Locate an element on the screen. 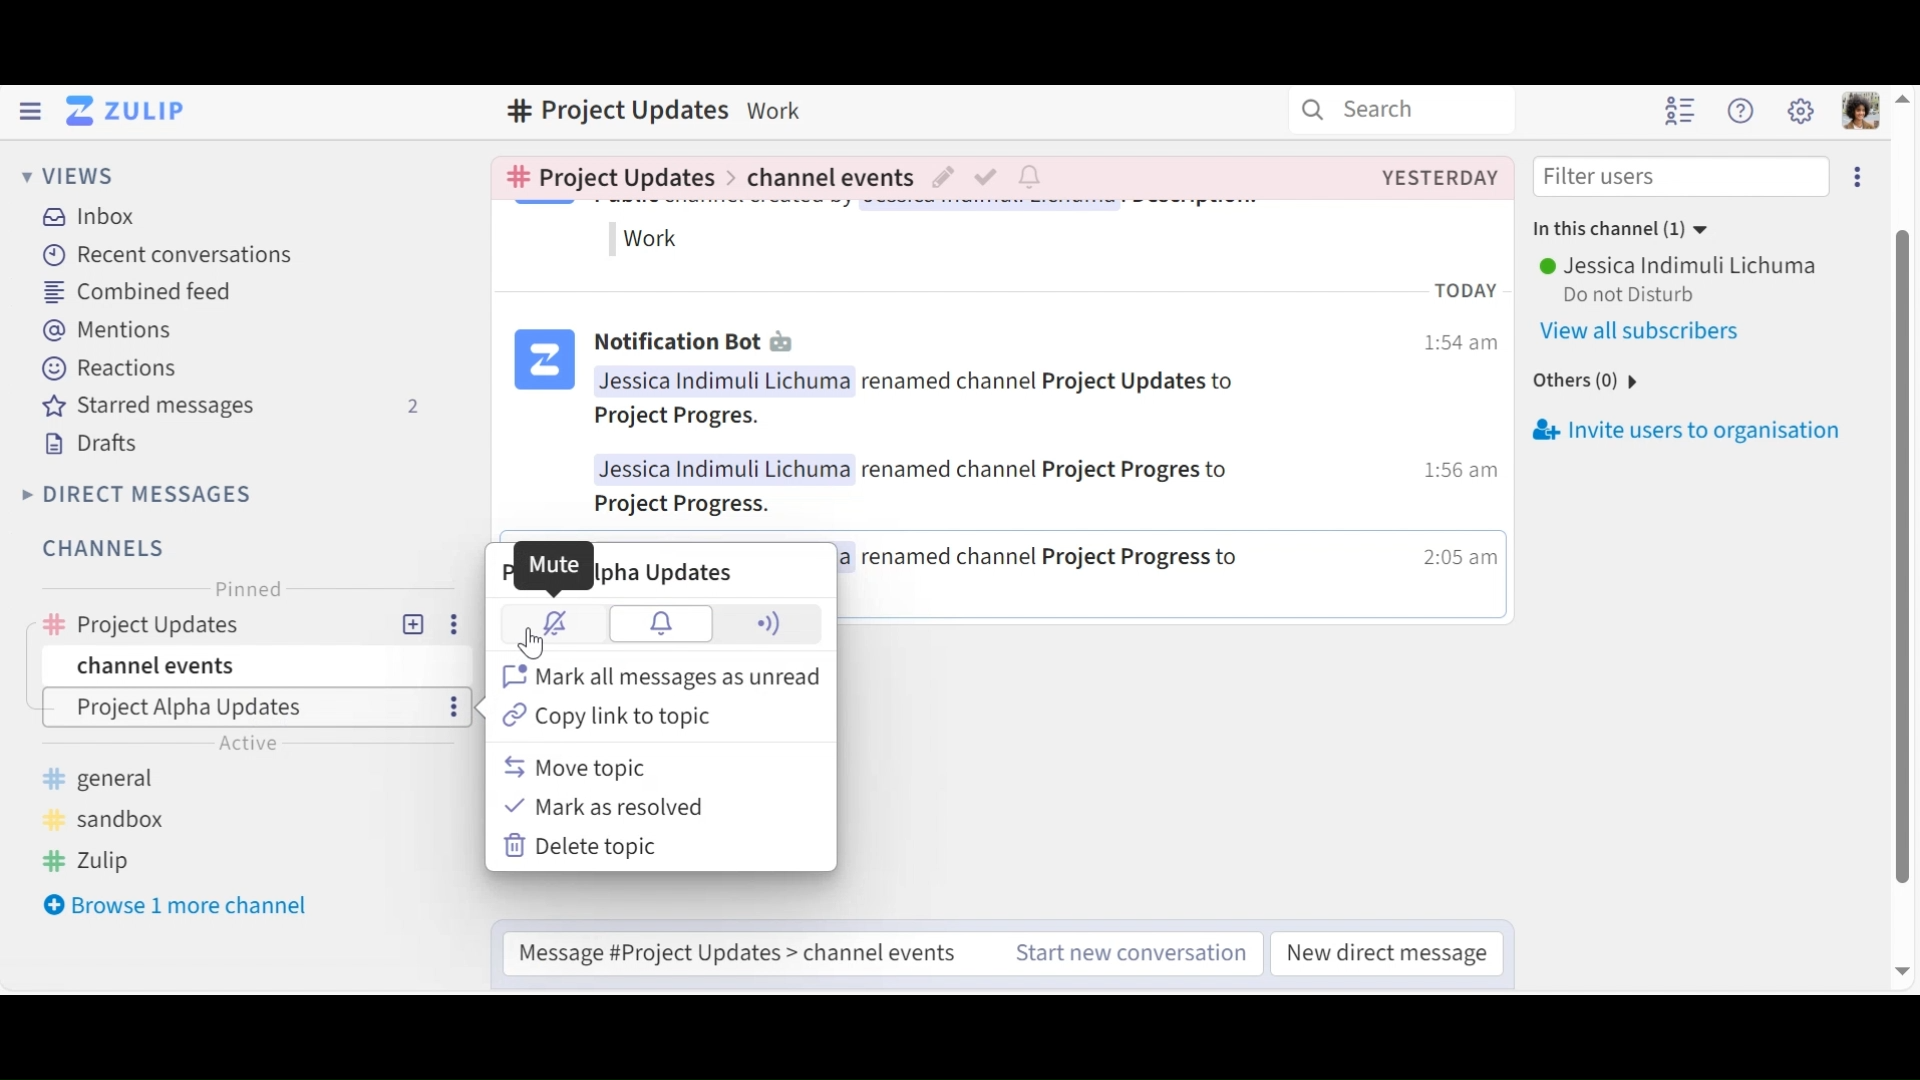 This screenshot has width=1920, height=1080. Created is located at coordinates (1439, 178).